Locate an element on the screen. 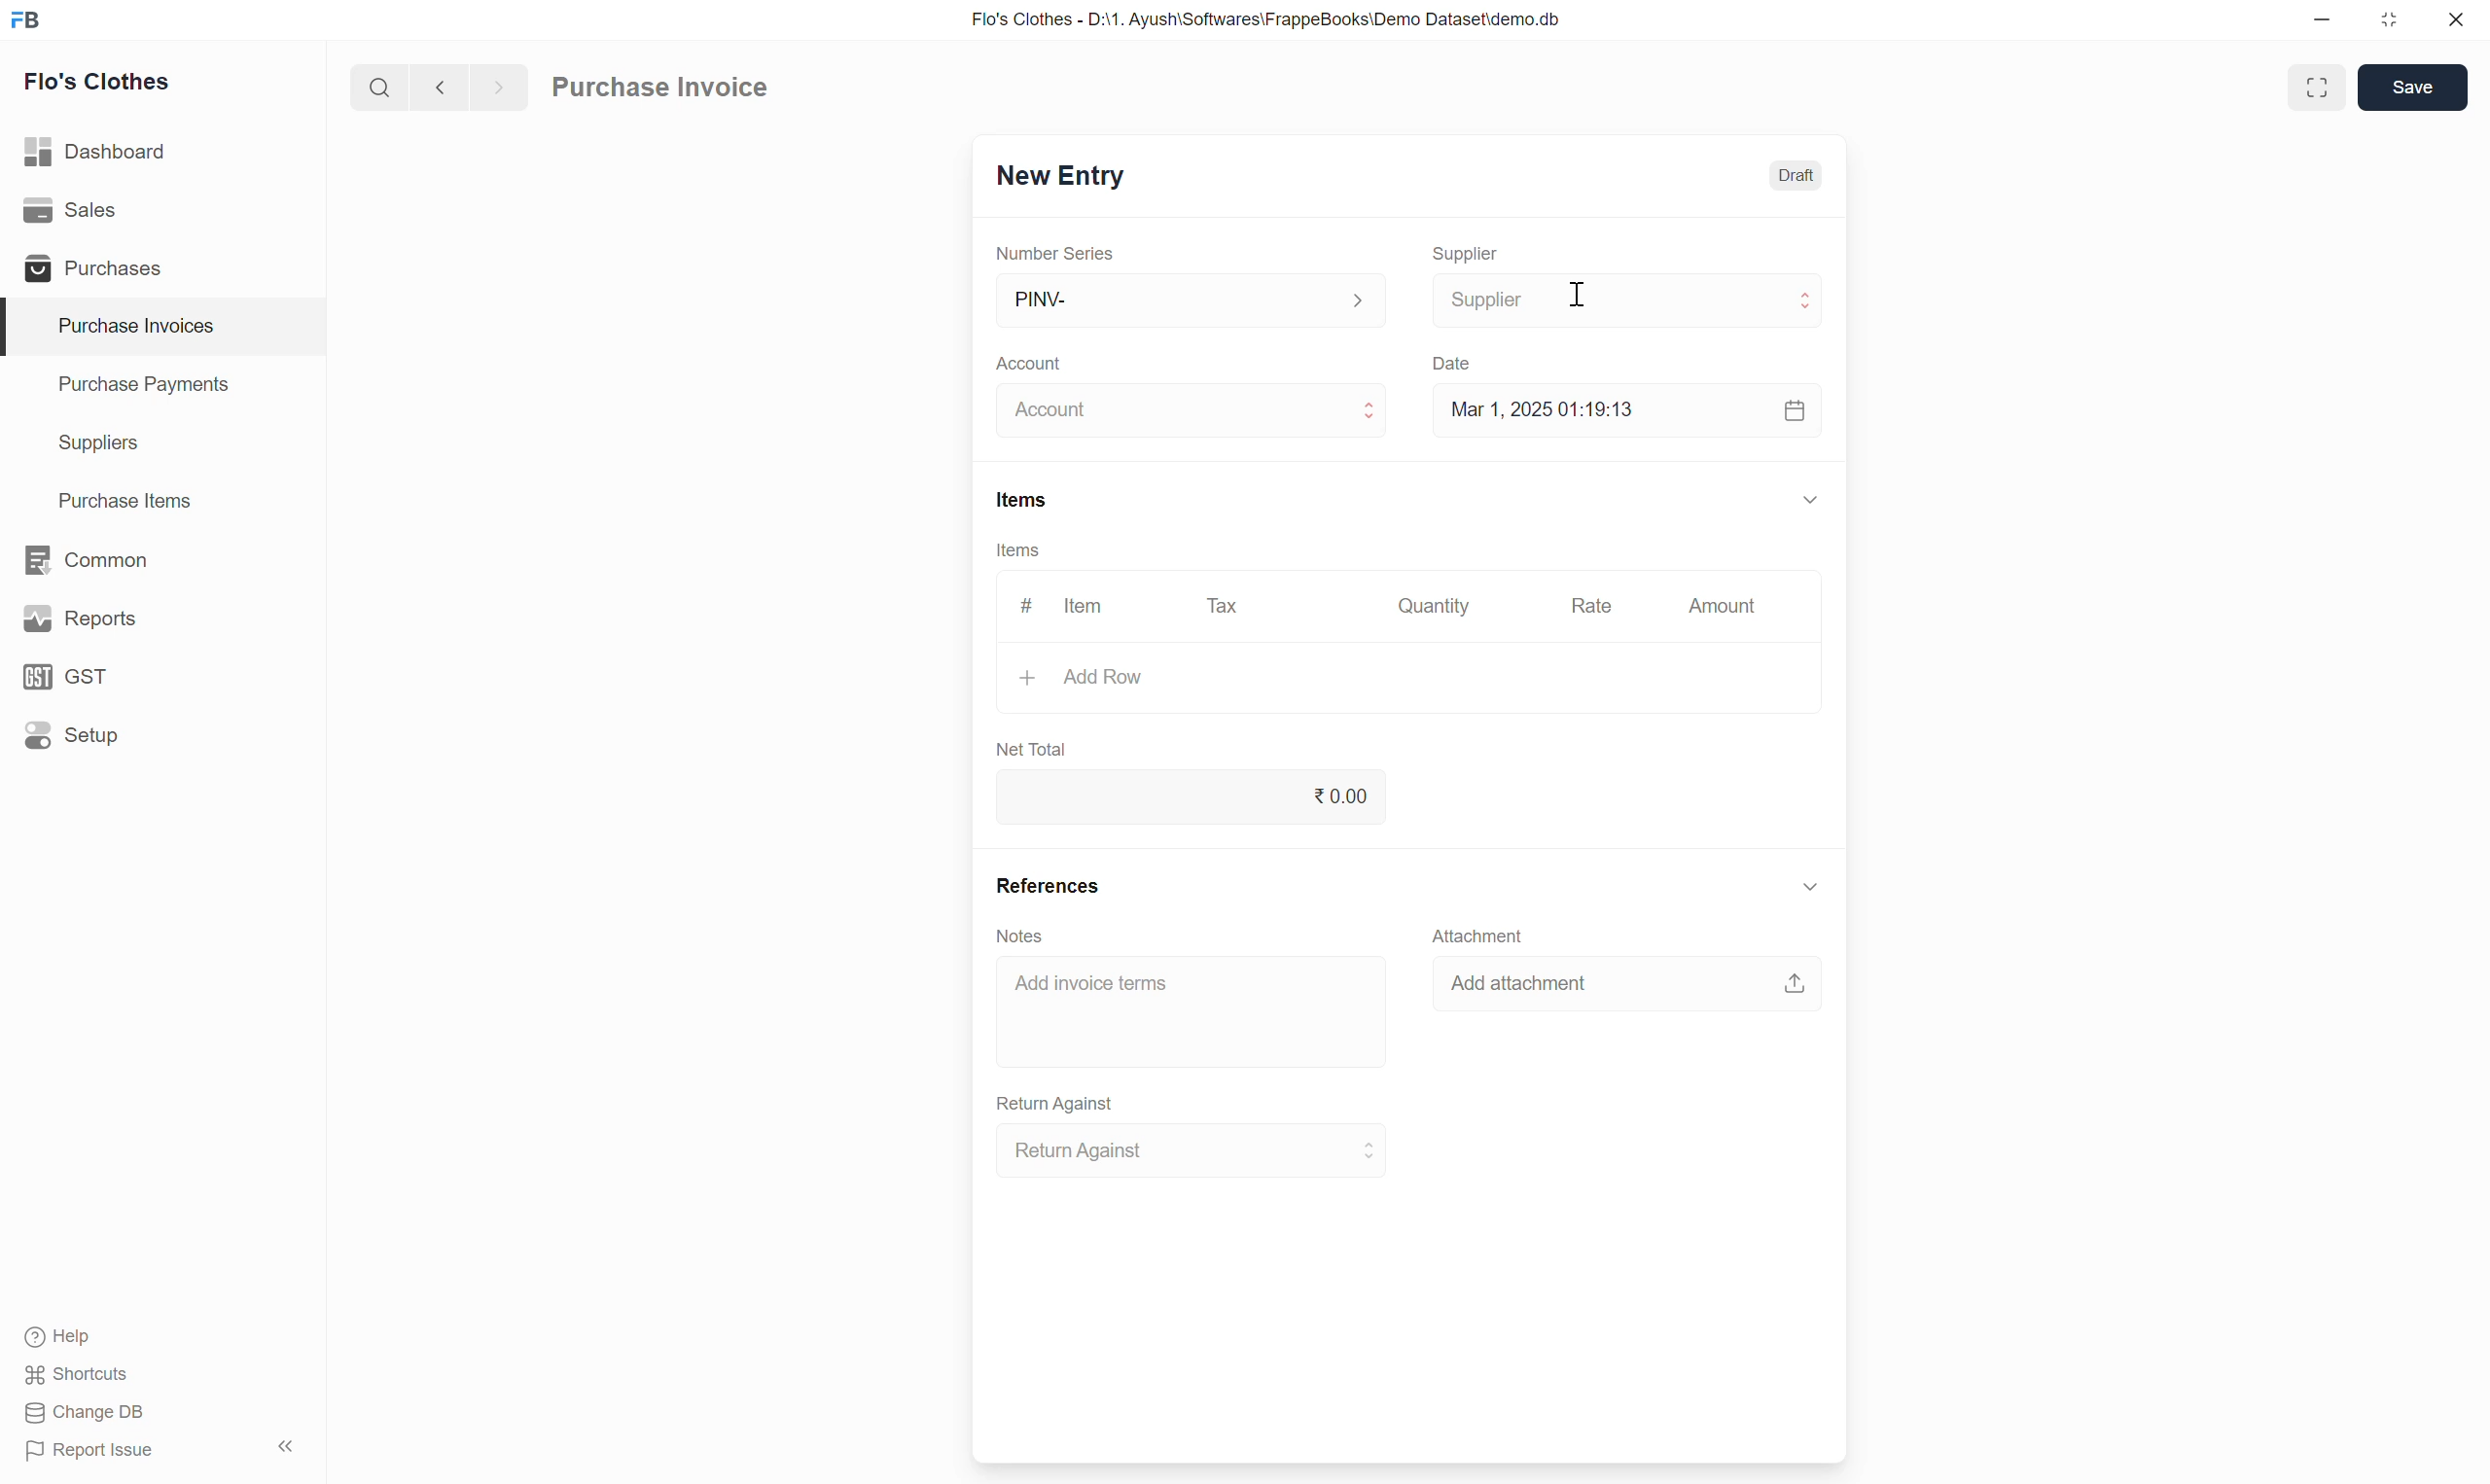 This screenshot has width=2490, height=1484. Supplier is located at coordinates (1468, 245).